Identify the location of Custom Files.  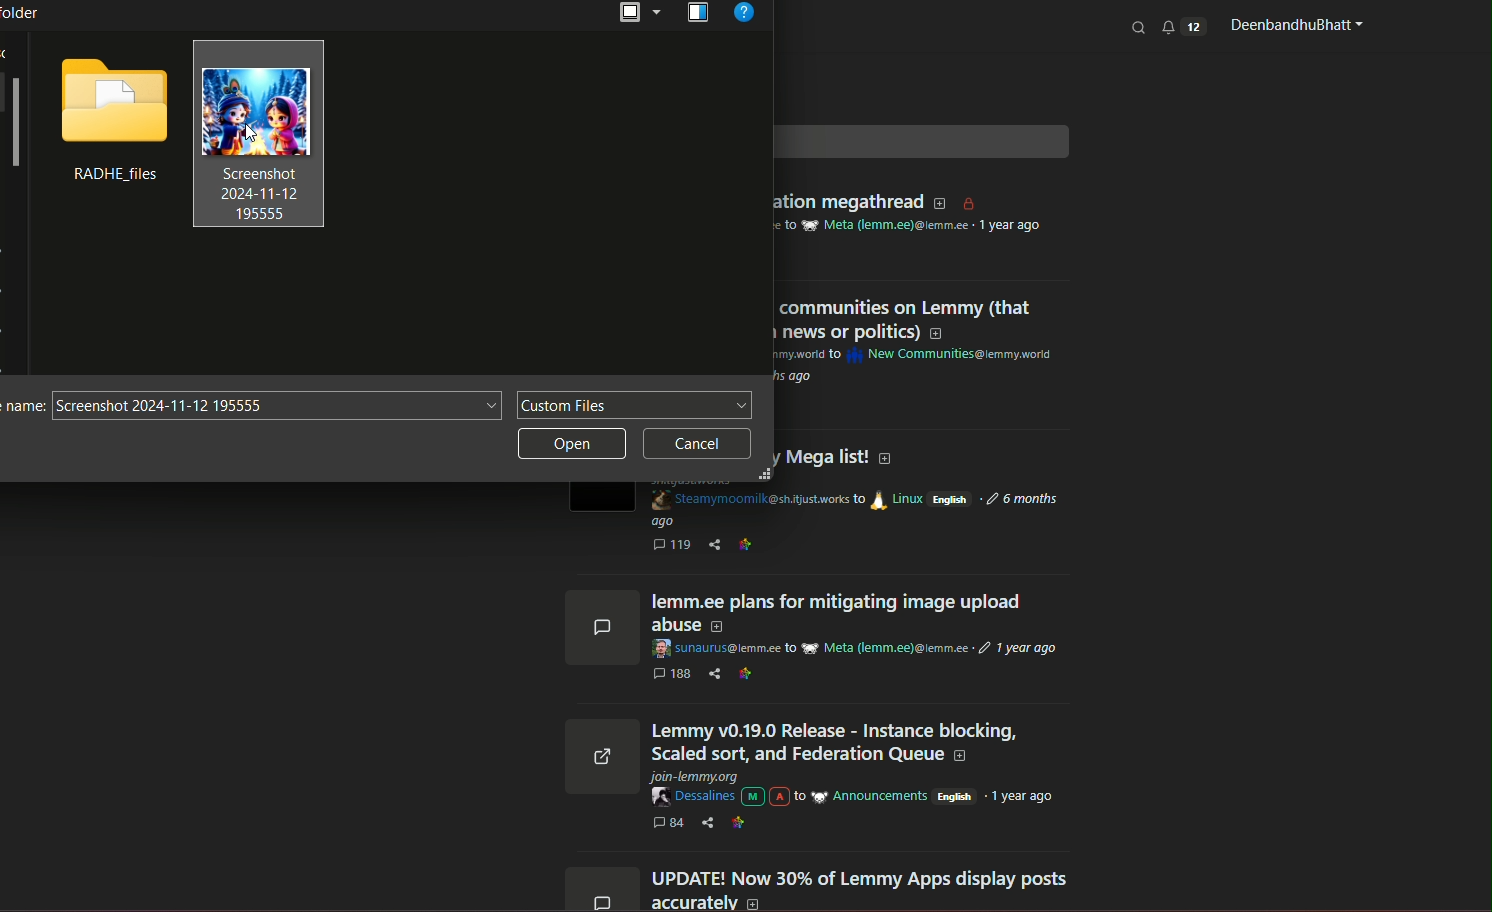
(635, 406).